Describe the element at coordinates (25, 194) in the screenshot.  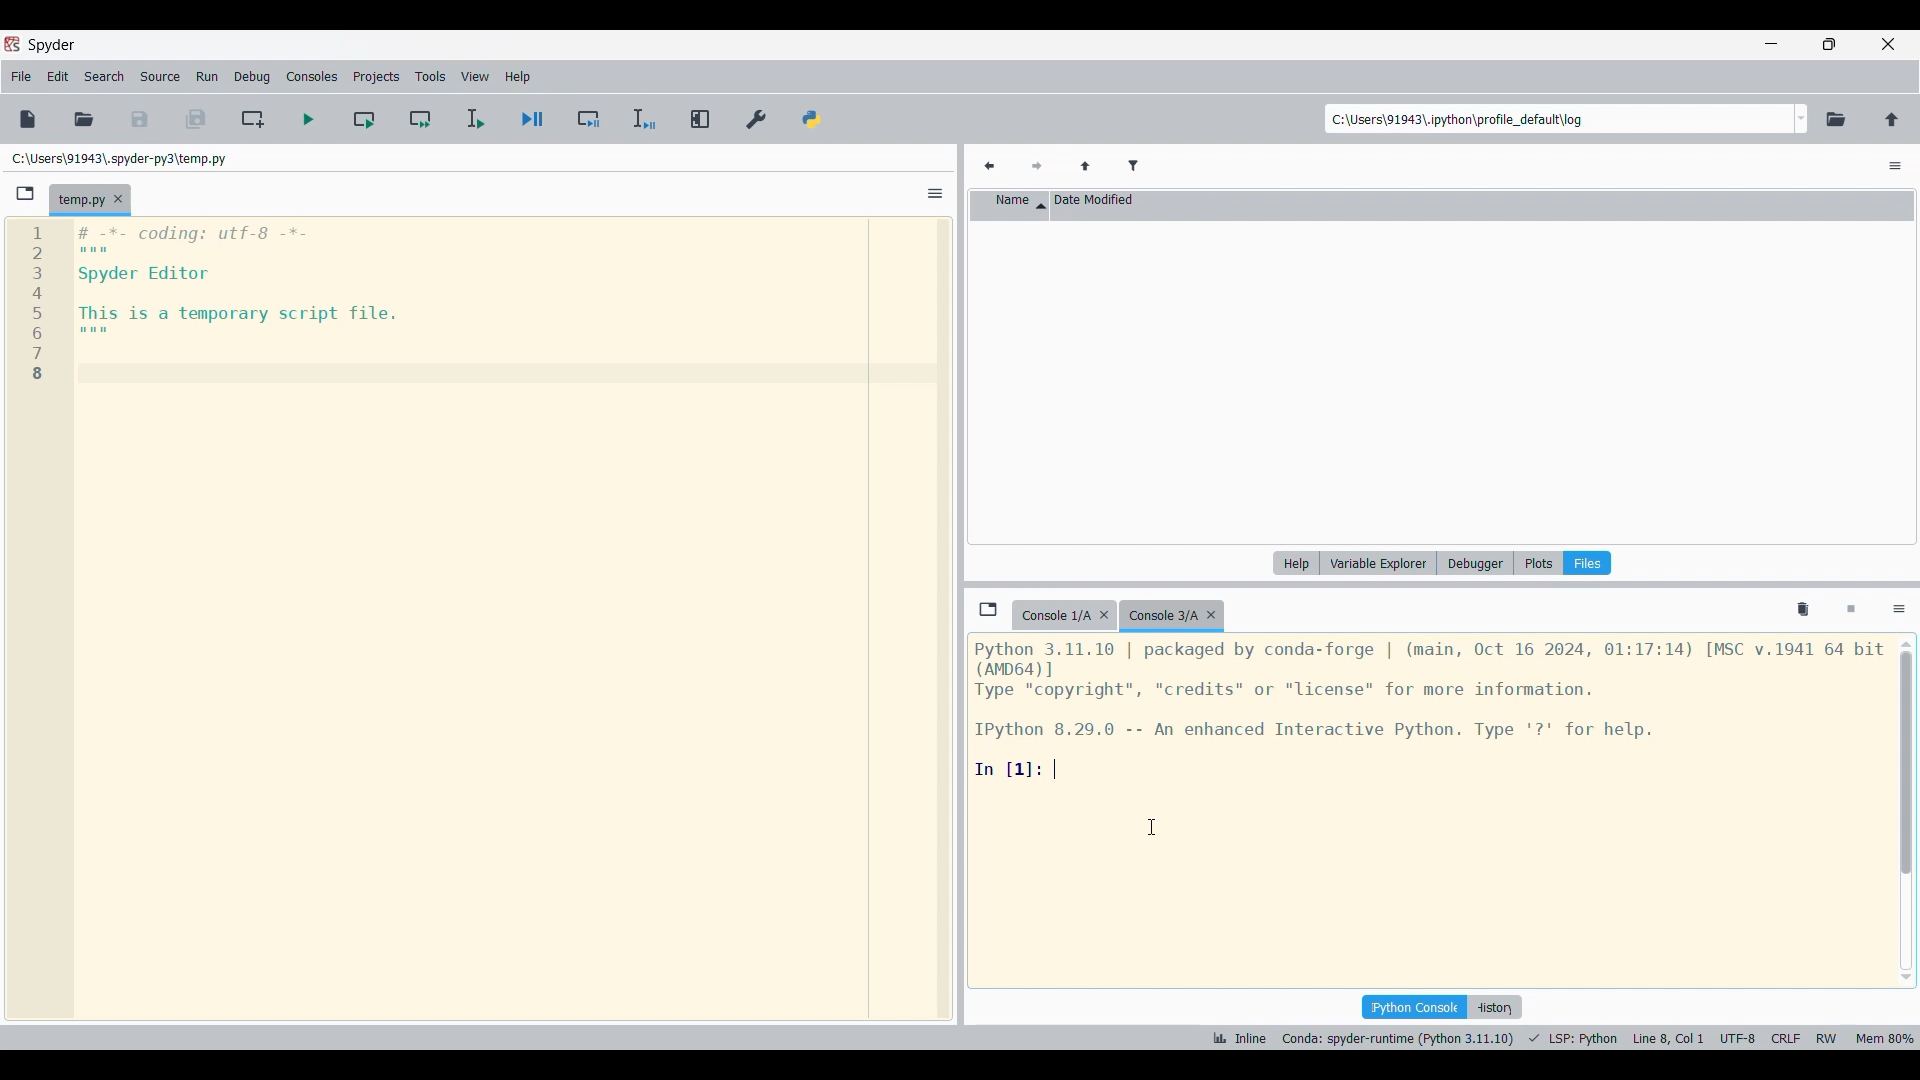
I see `Browse tab` at that location.